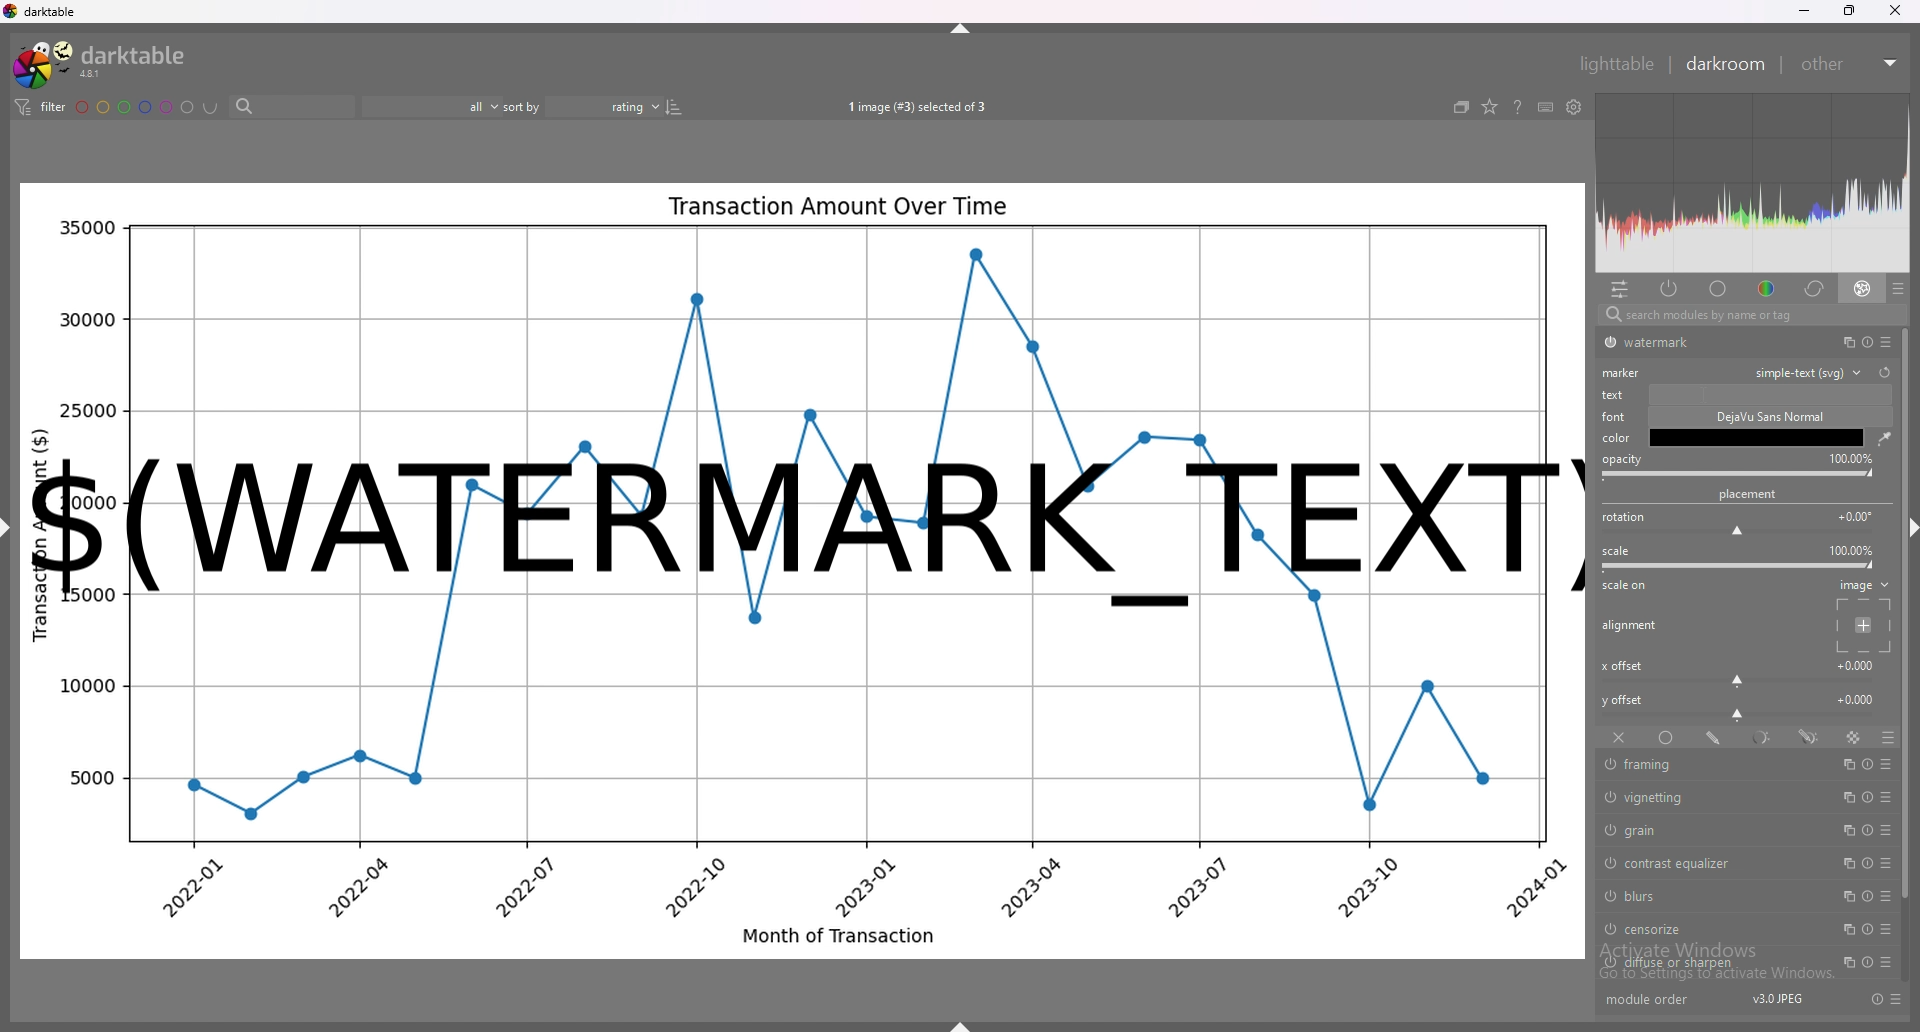 The width and height of the screenshot is (1920, 1032). Describe the element at coordinates (1614, 62) in the screenshot. I see `lighttable` at that location.